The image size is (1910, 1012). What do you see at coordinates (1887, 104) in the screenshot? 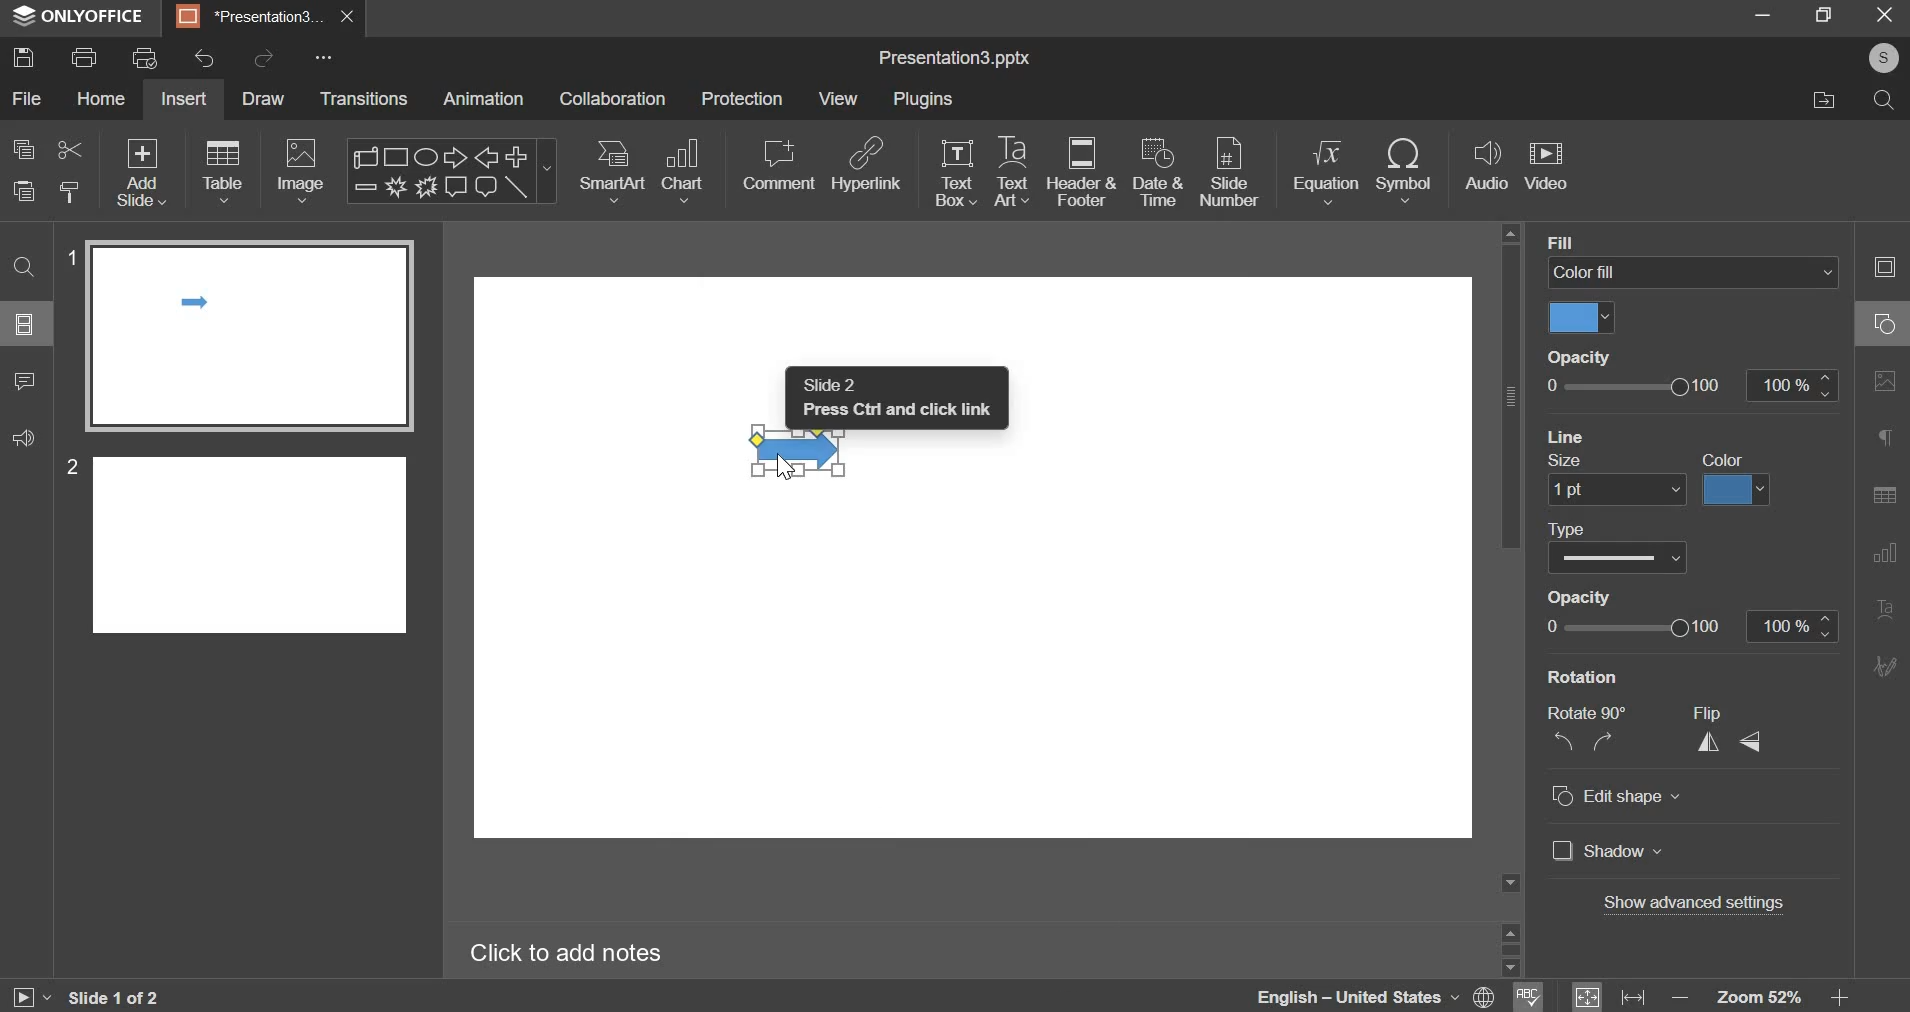
I see `search` at bounding box center [1887, 104].